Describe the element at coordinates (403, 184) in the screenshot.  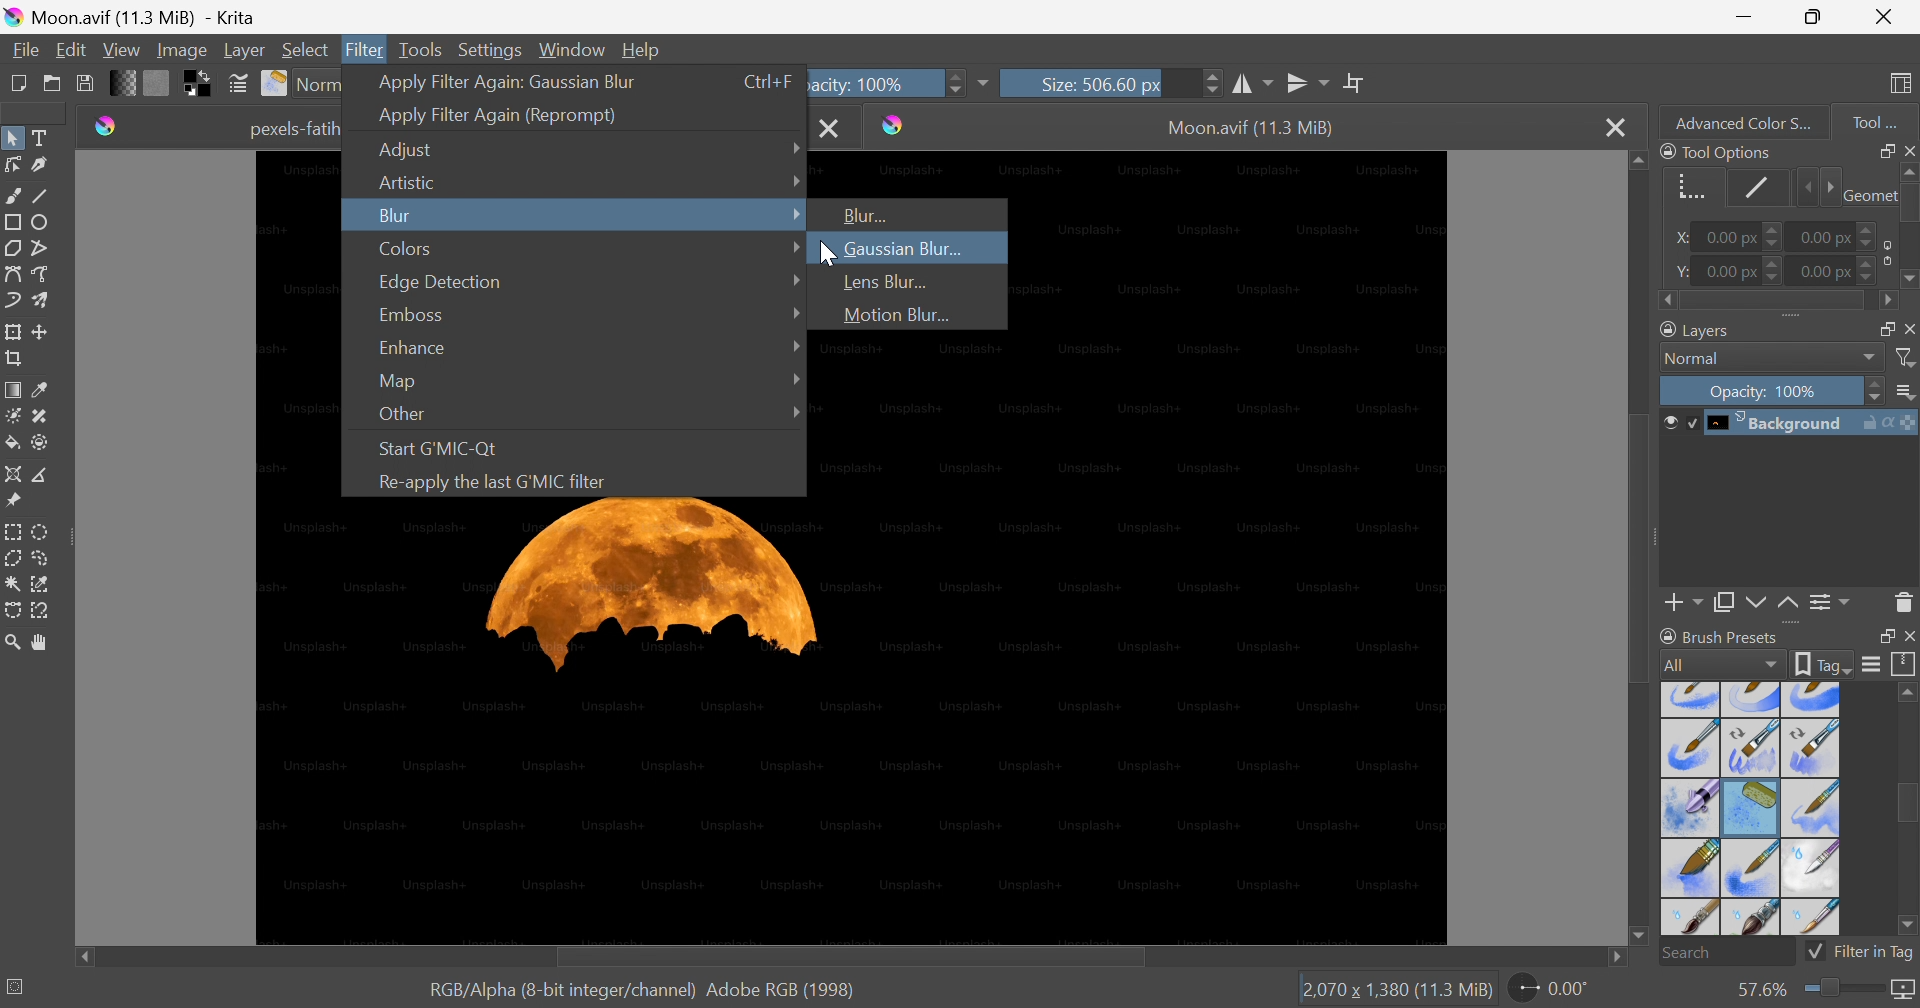
I see `Artistic` at that location.